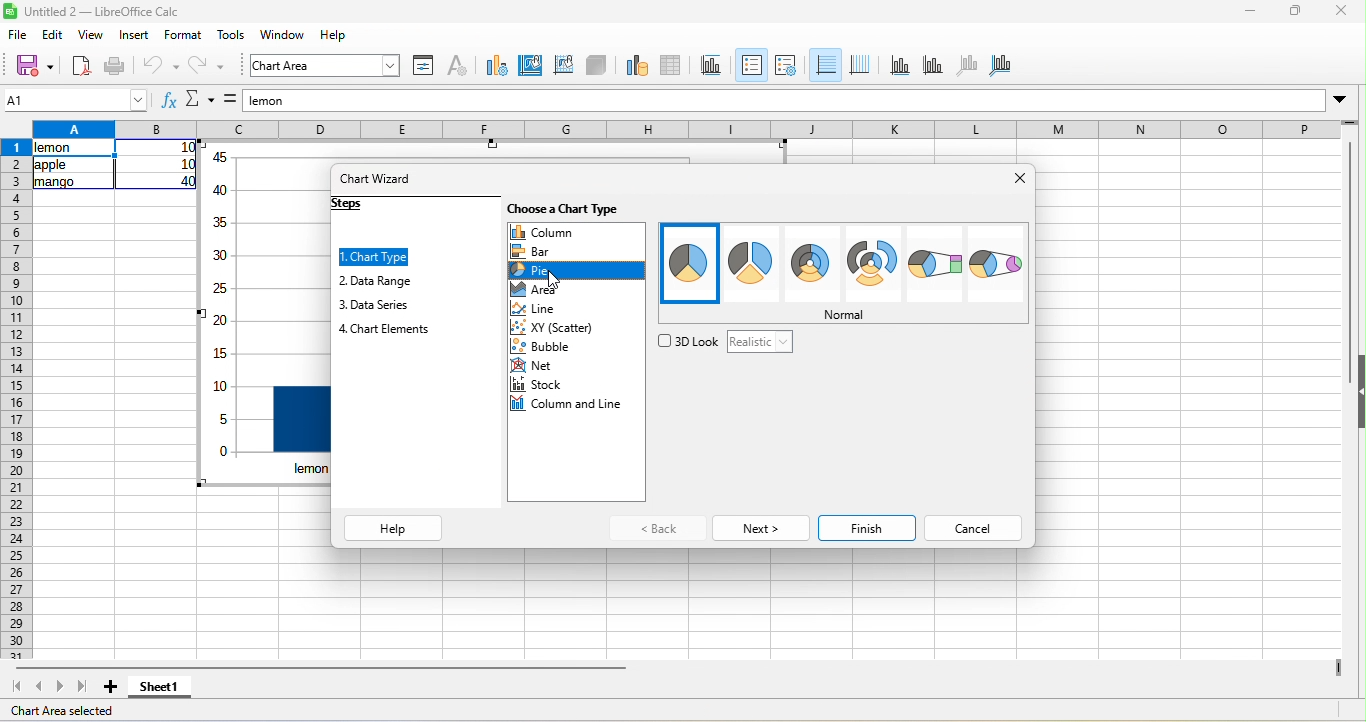 The image size is (1366, 722). Describe the element at coordinates (11, 12) in the screenshot. I see `logo` at that location.